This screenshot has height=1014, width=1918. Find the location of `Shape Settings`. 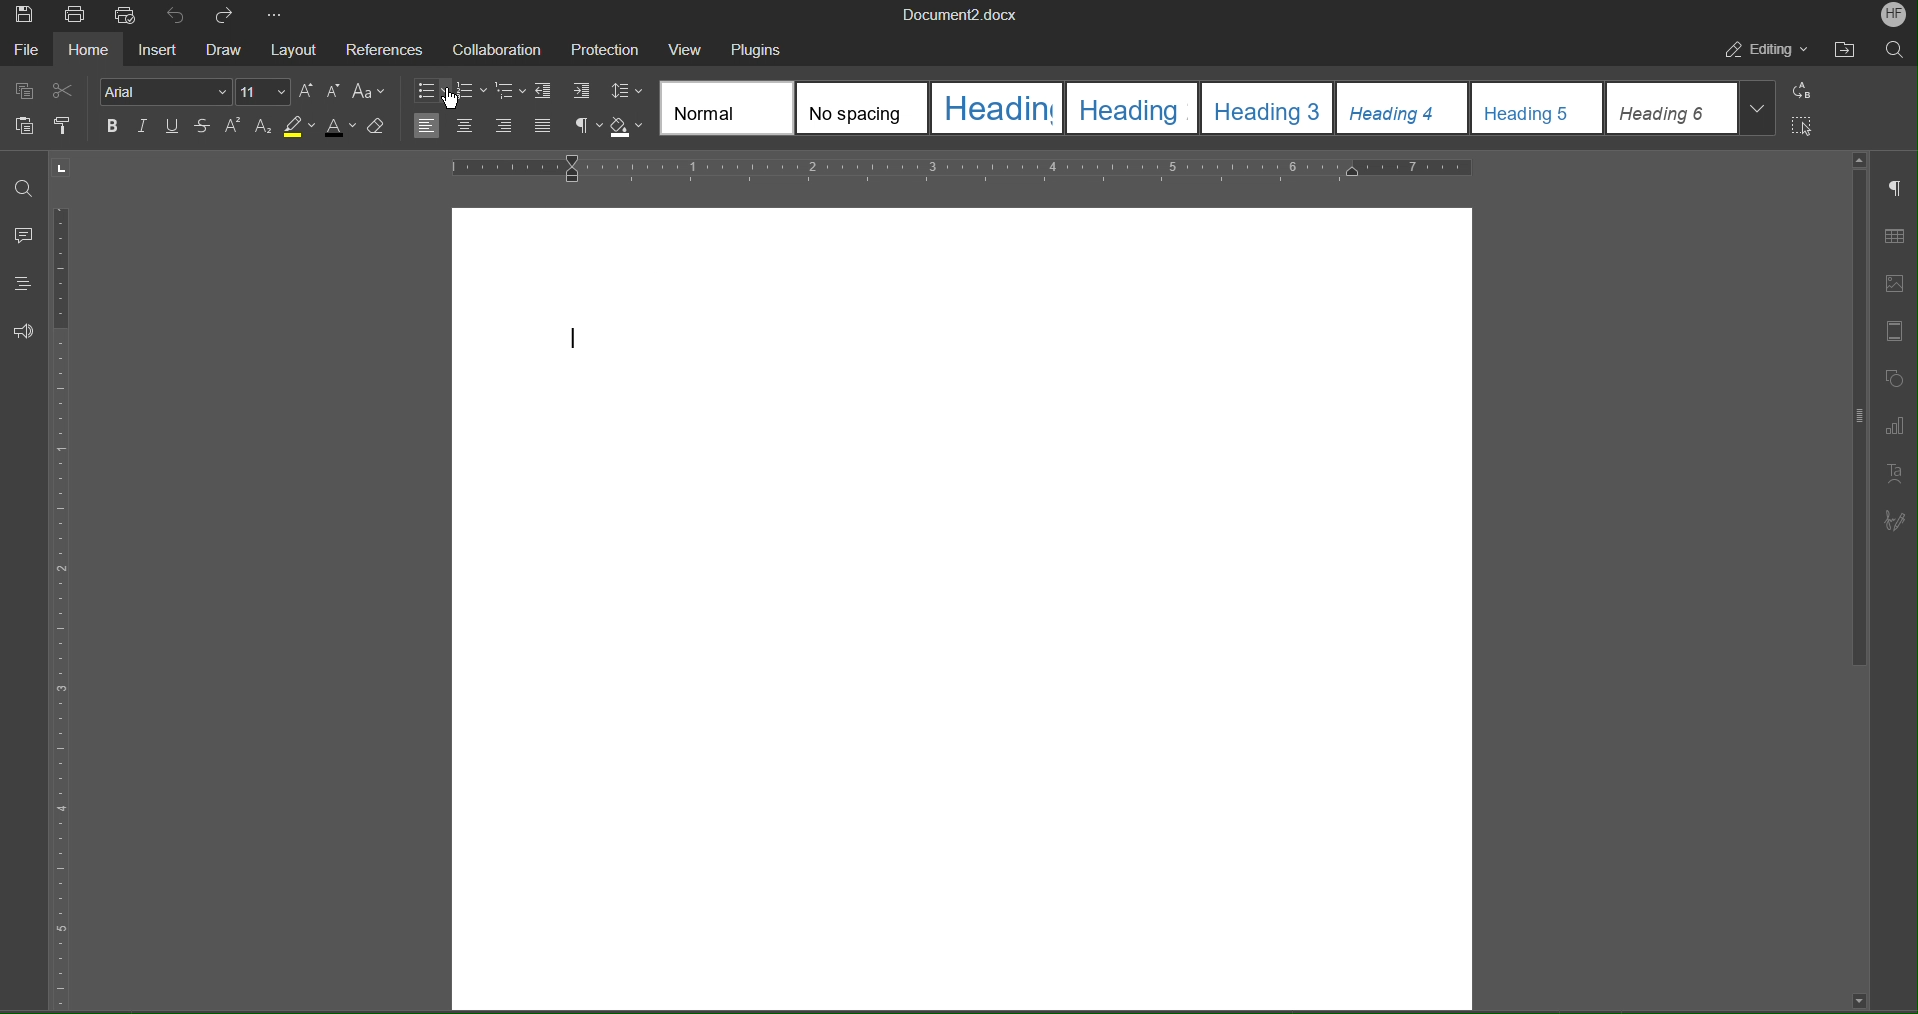

Shape Settings is located at coordinates (1889, 377).